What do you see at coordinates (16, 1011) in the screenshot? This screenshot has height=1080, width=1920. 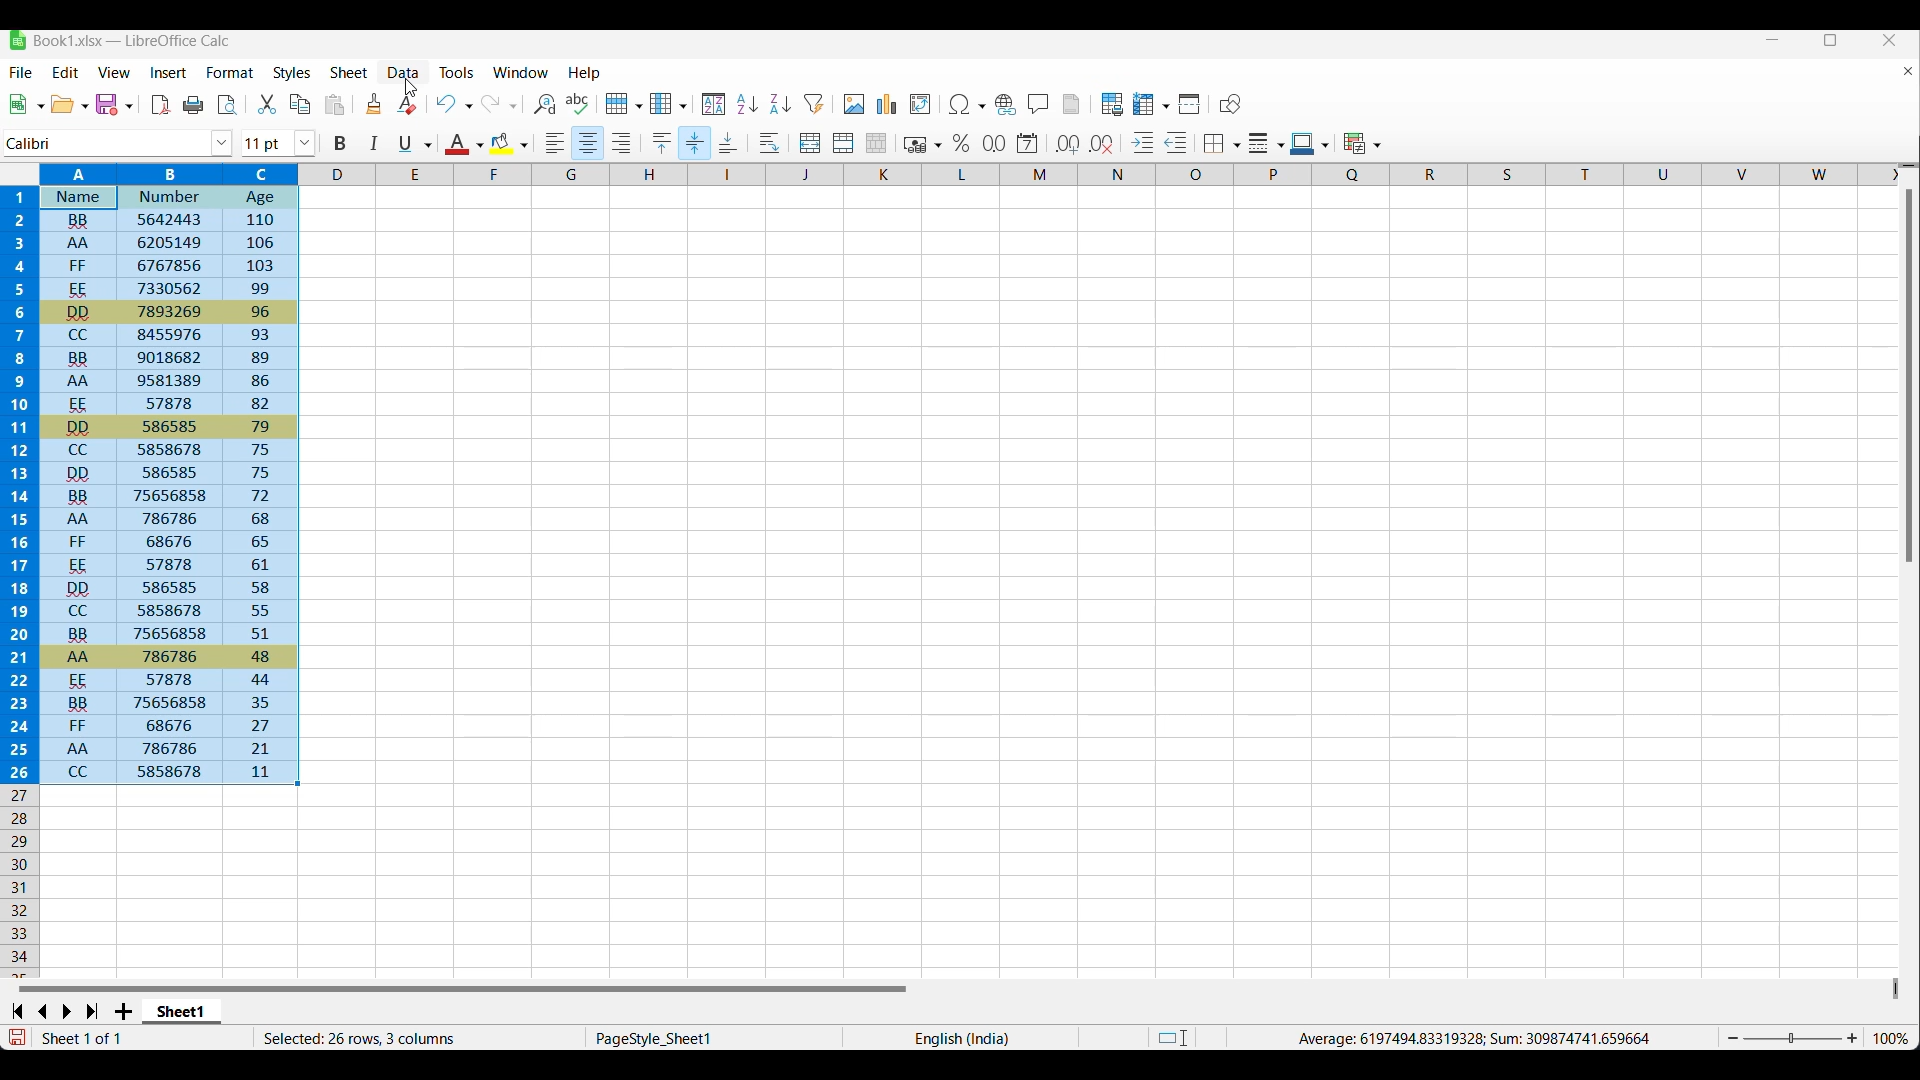 I see `Go to first sheet` at bounding box center [16, 1011].